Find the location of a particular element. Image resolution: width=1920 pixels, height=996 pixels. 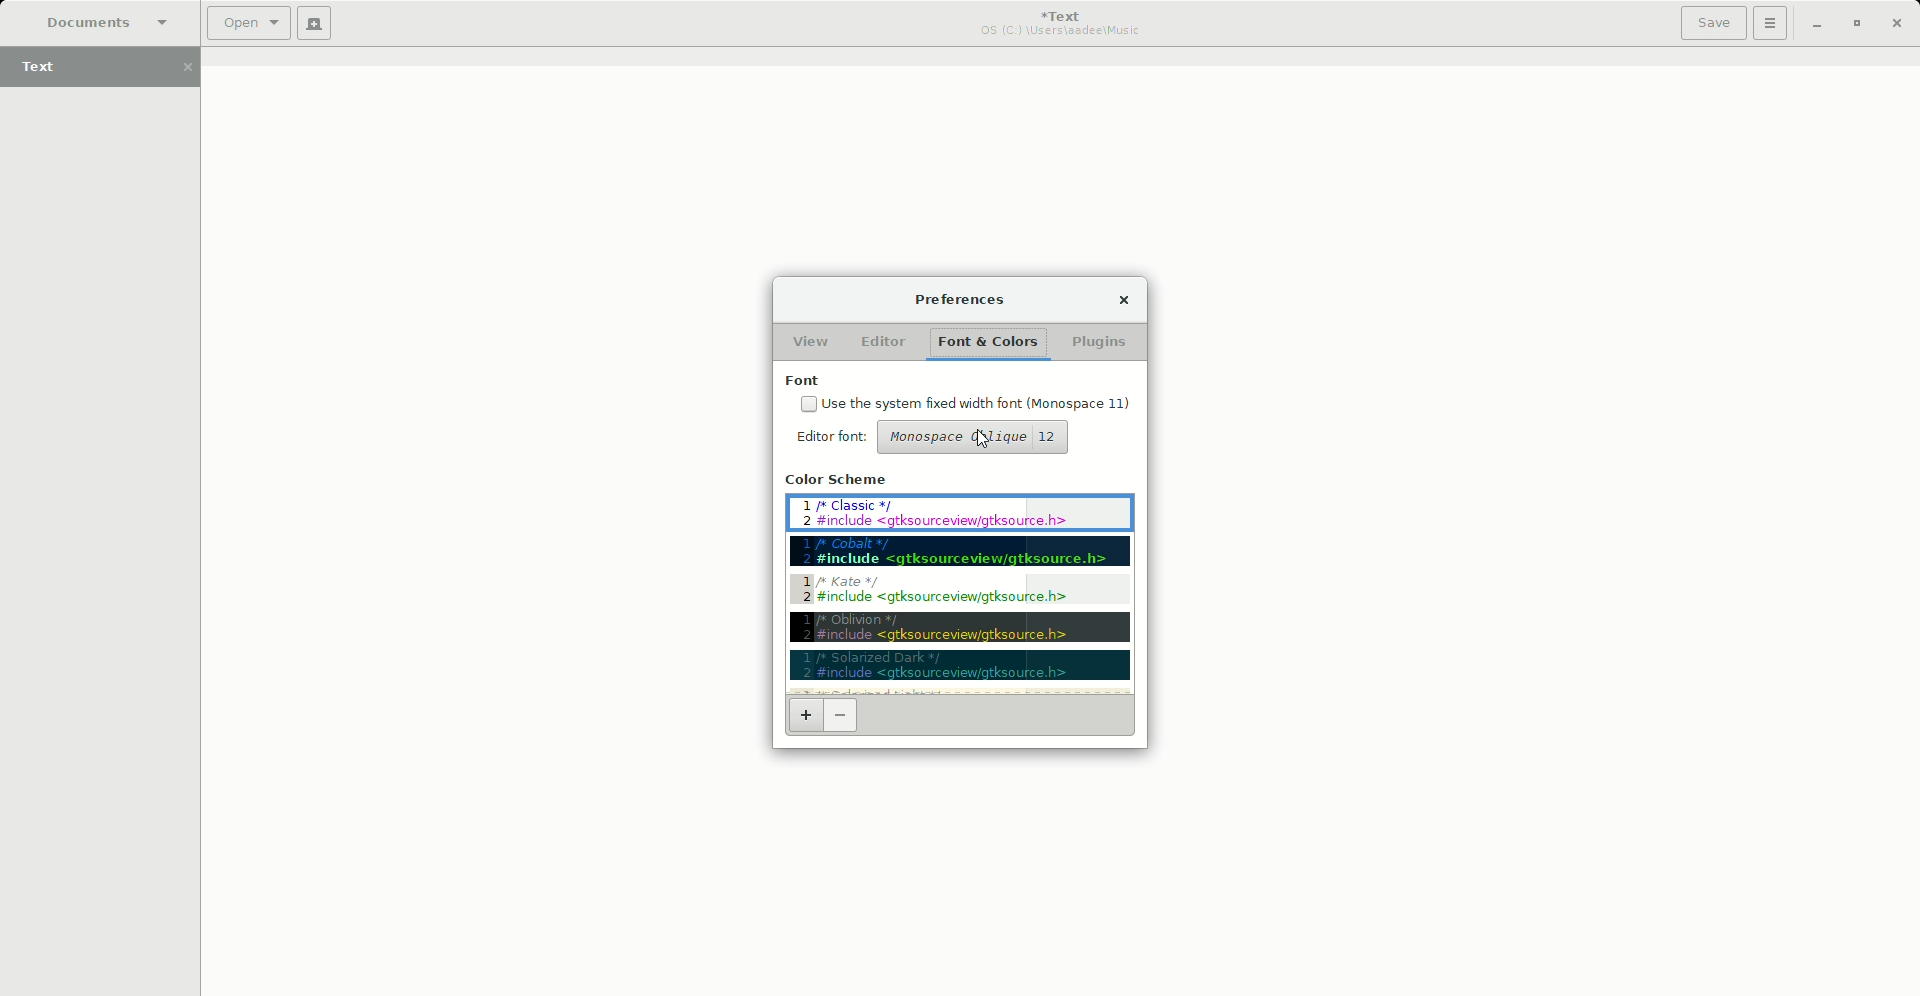

Restore is located at coordinates (1855, 23).